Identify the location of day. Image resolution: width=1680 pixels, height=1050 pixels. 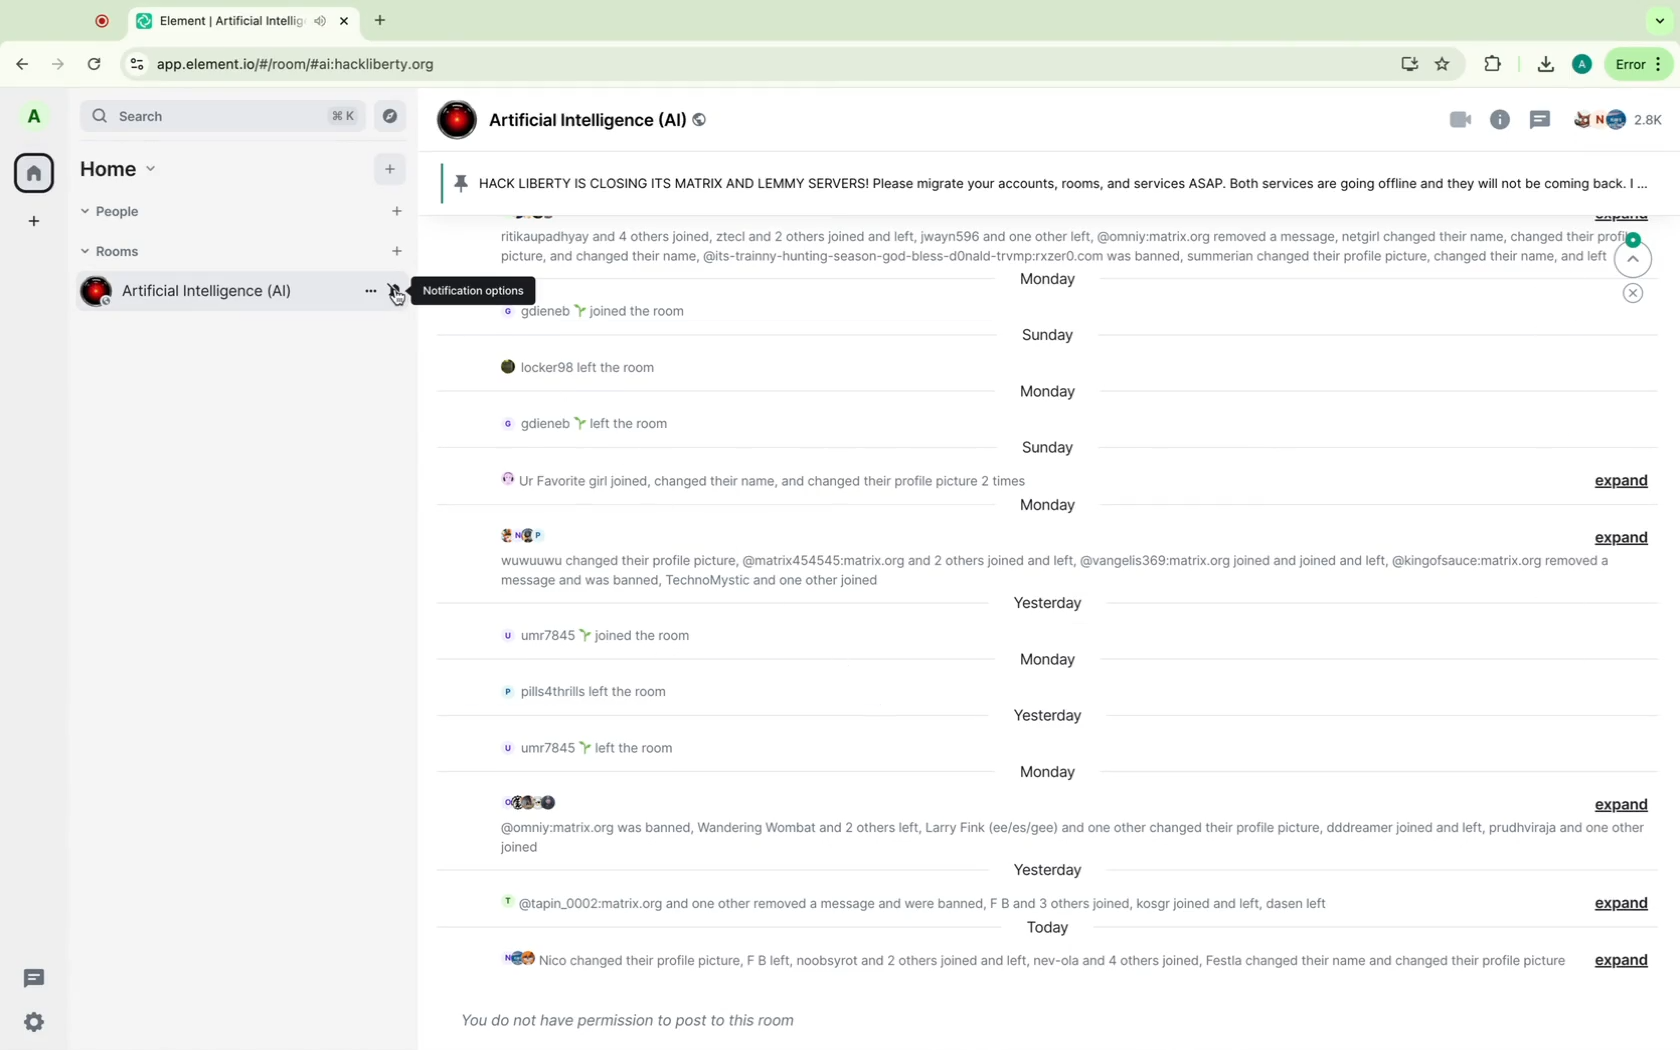
(1050, 603).